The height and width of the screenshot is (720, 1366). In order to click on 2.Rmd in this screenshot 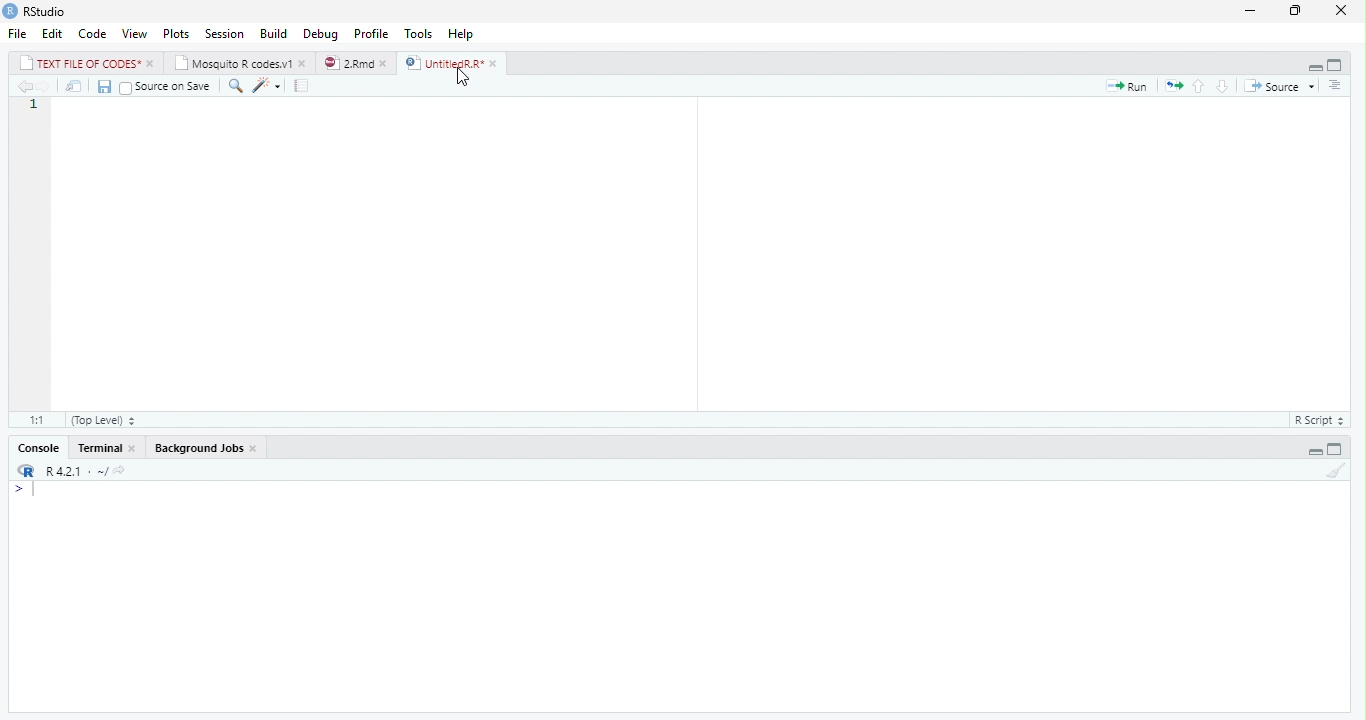, I will do `click(355, 63)`.